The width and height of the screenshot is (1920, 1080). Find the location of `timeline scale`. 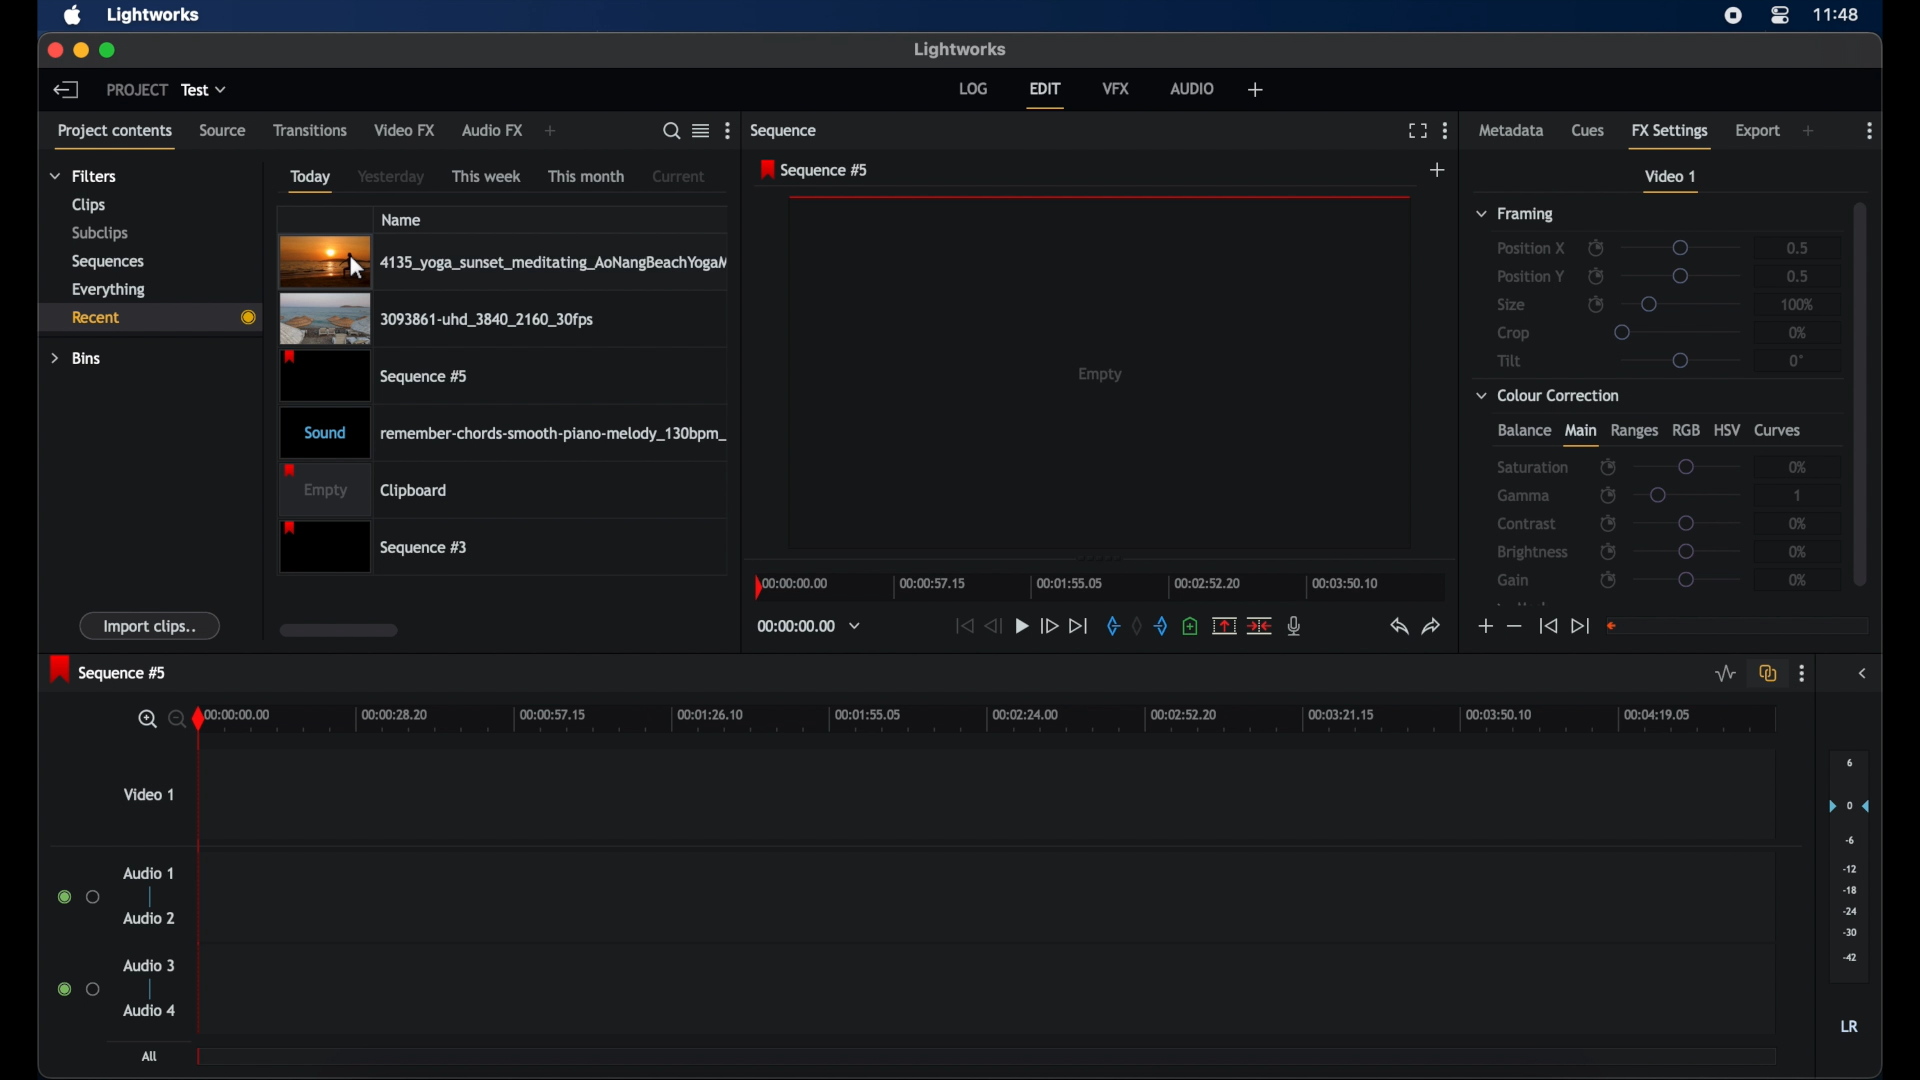

timeline scale is located at coordinates (1001, 721).